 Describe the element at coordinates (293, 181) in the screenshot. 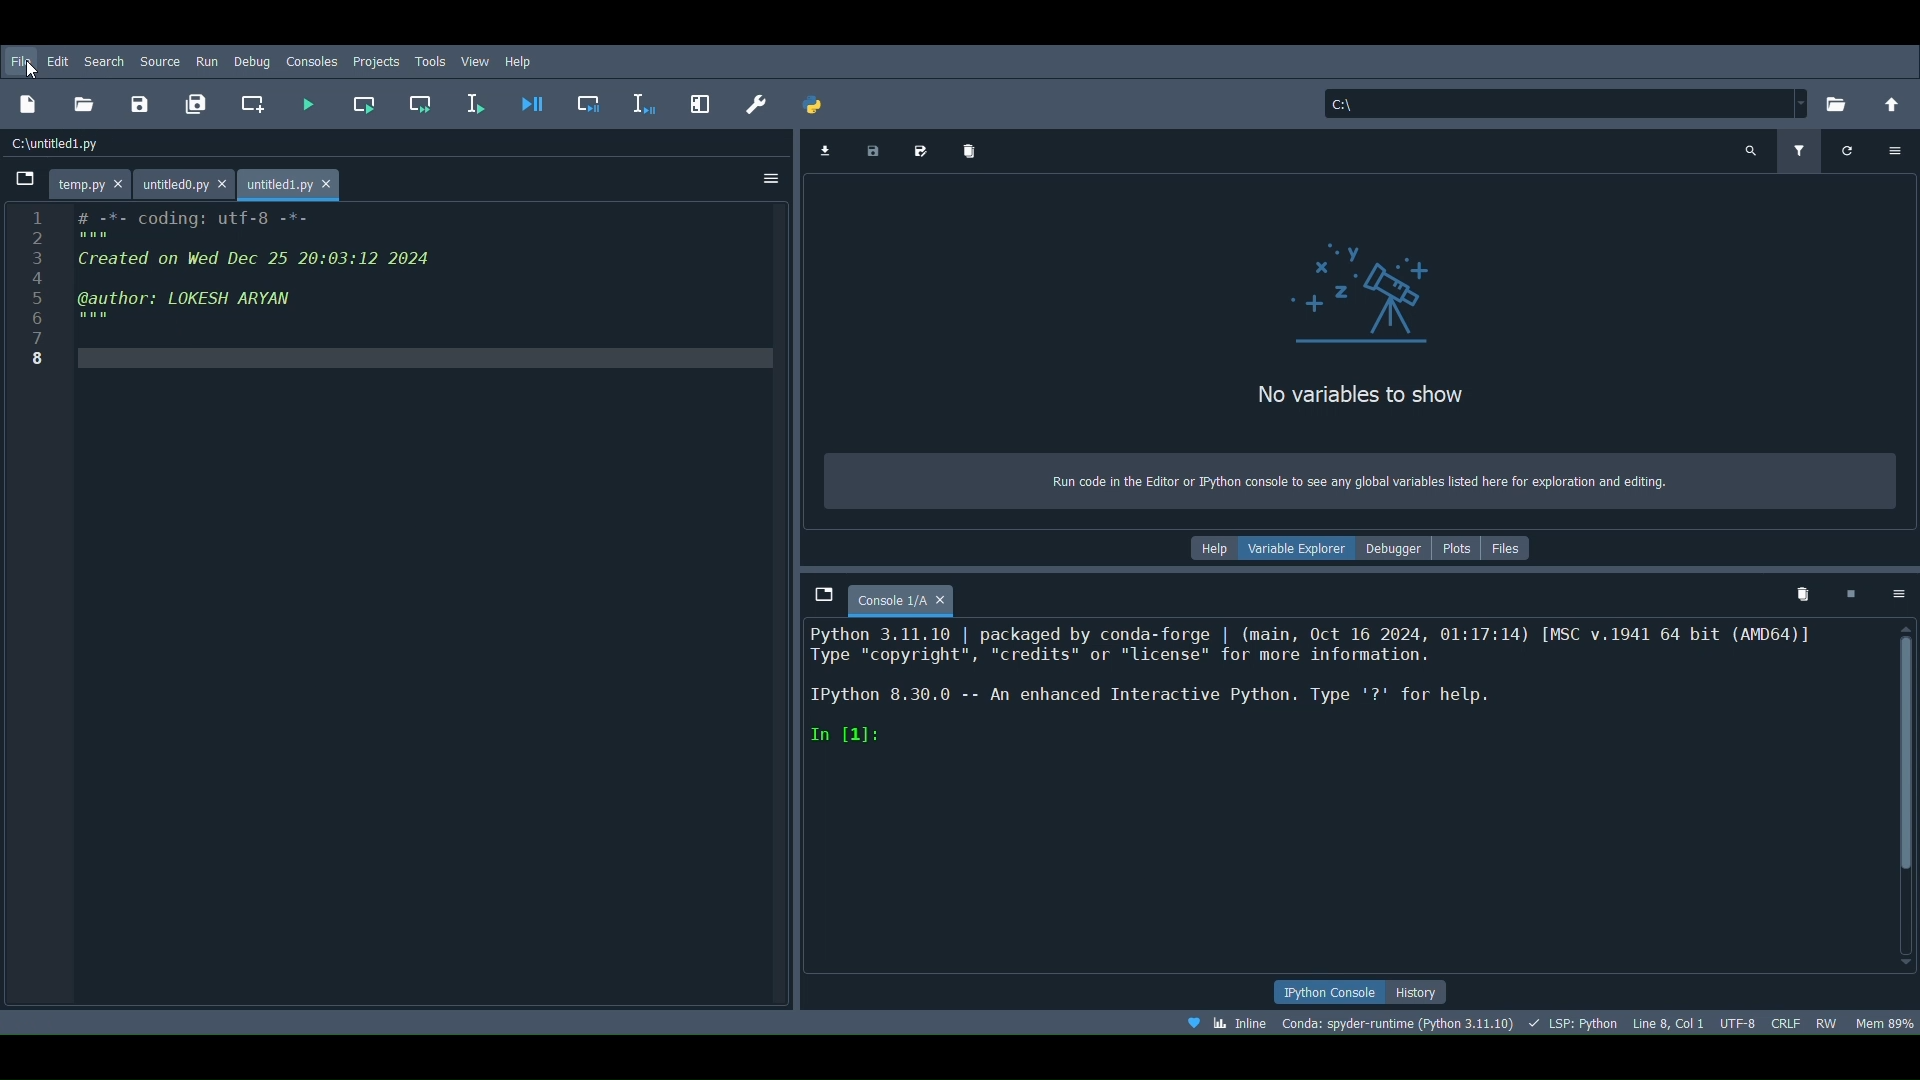

I see `untitled1.py` at that location.